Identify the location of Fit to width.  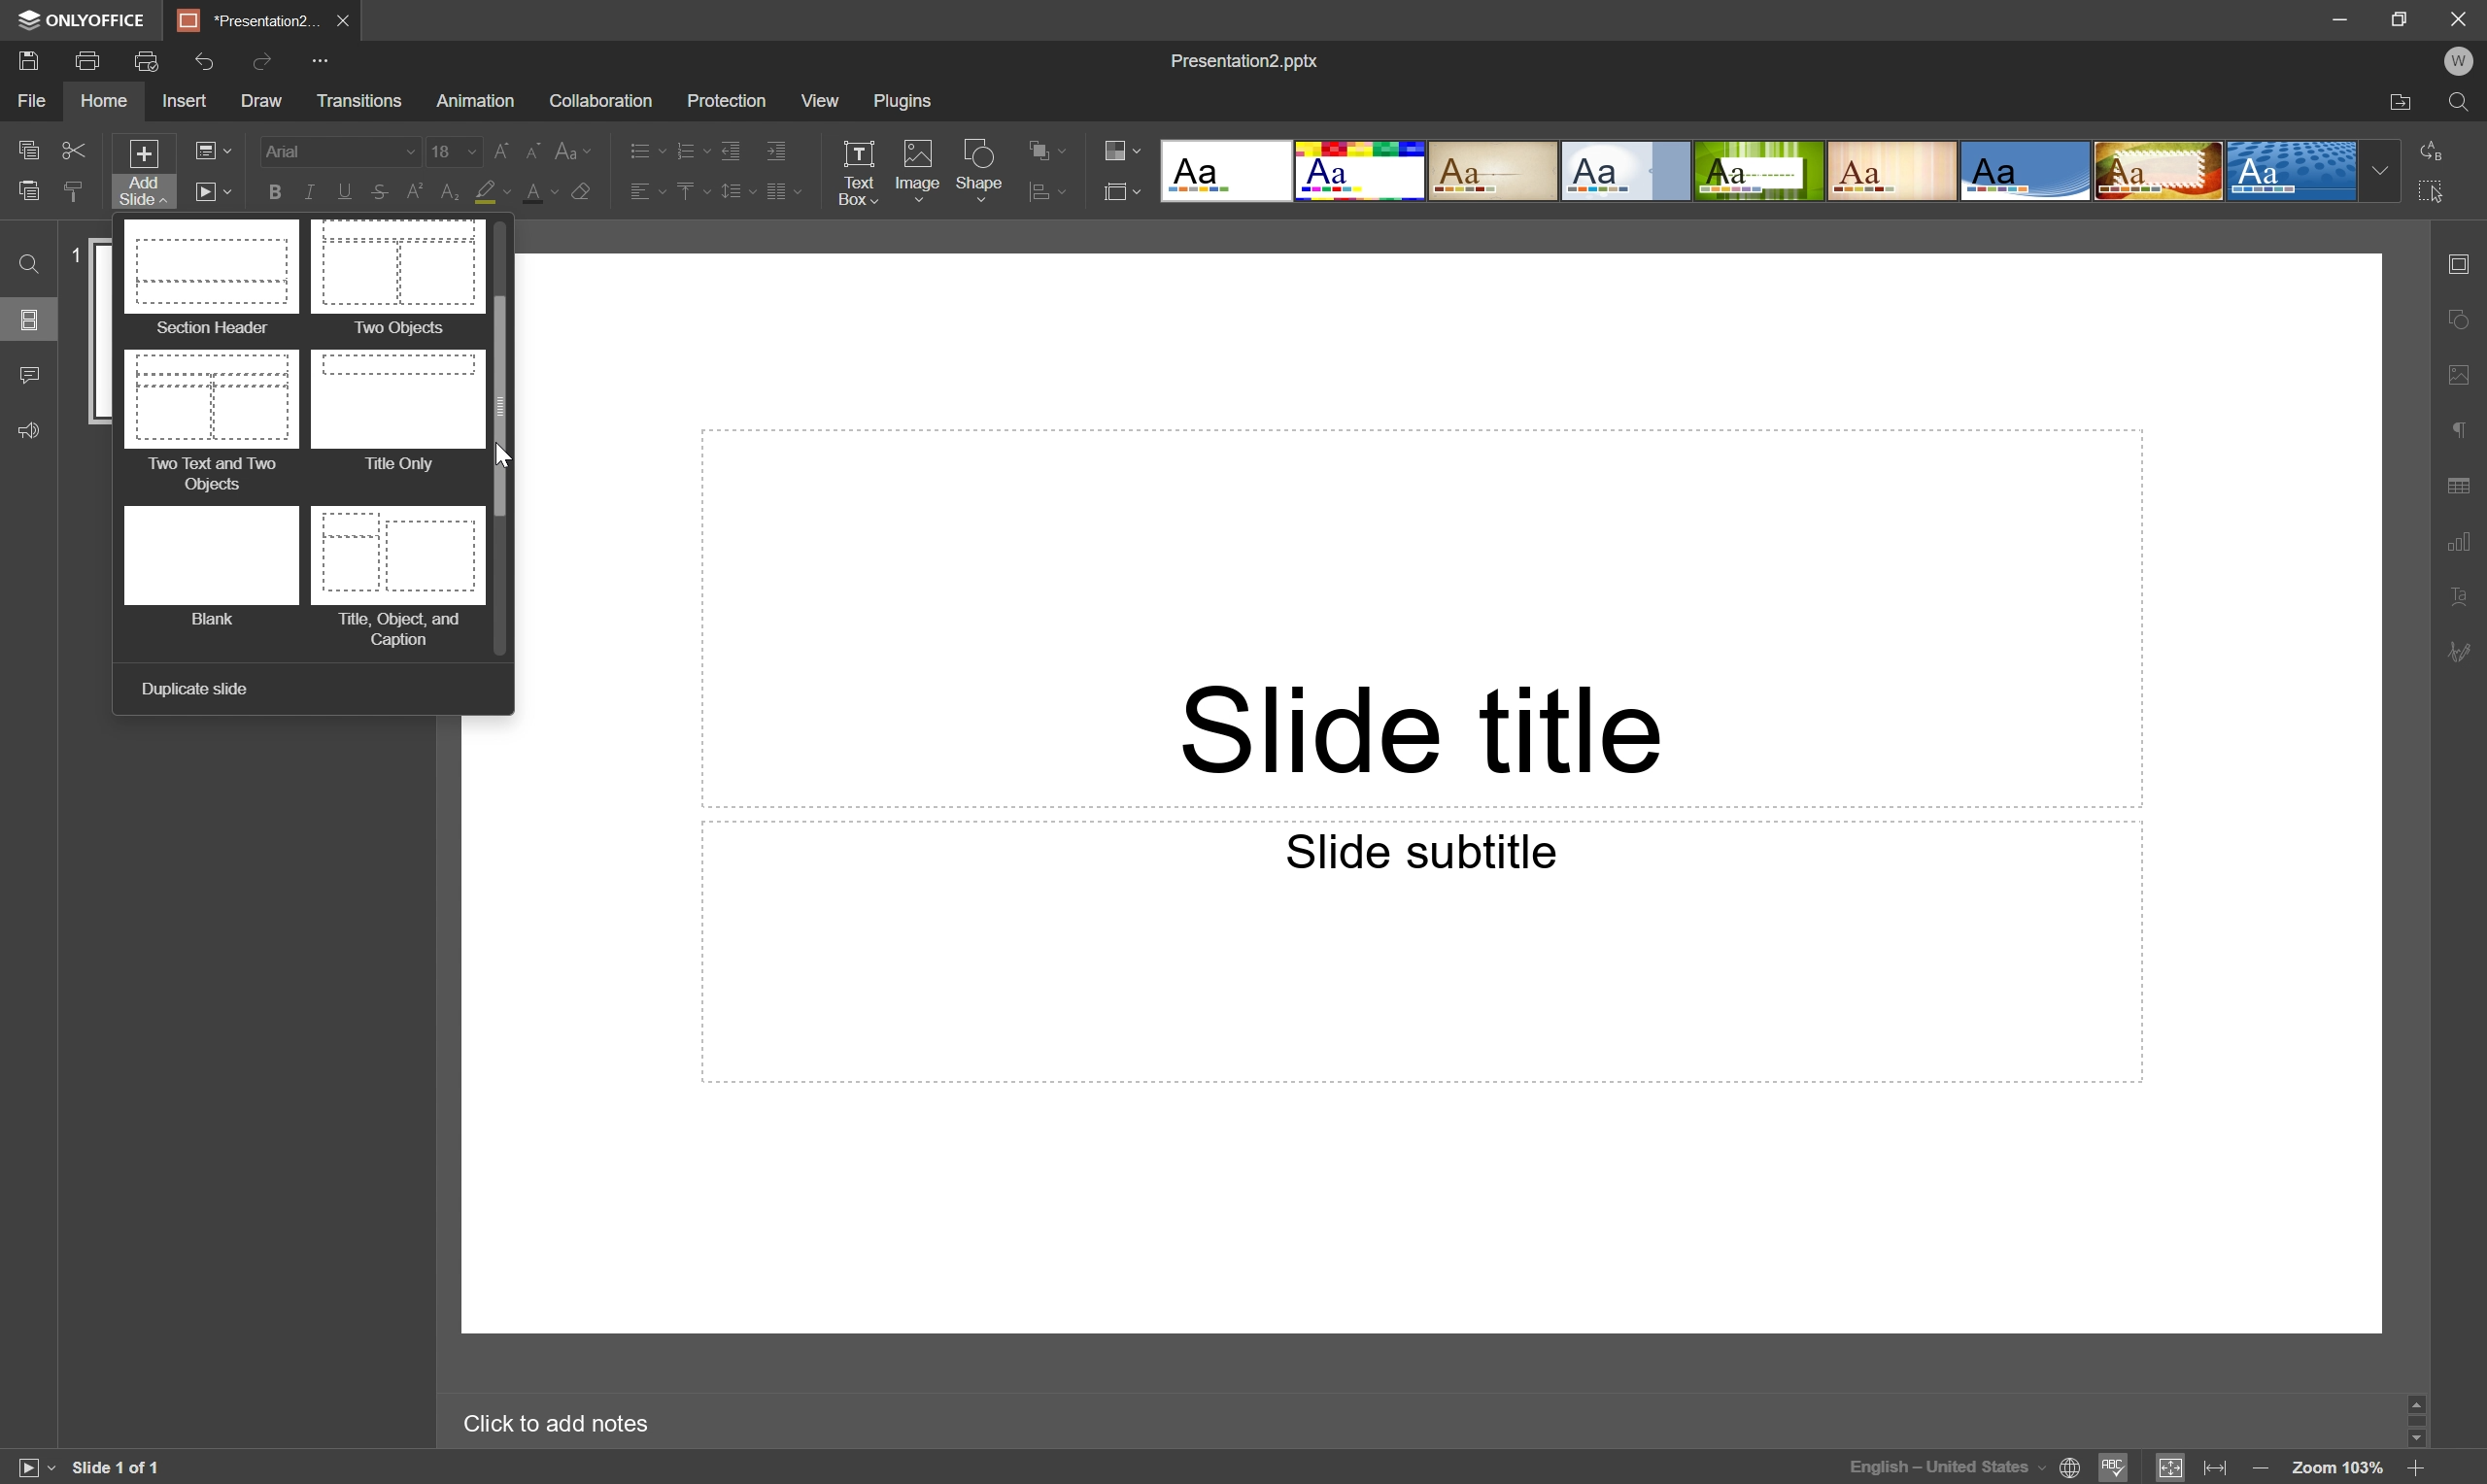
(2218, 1469).